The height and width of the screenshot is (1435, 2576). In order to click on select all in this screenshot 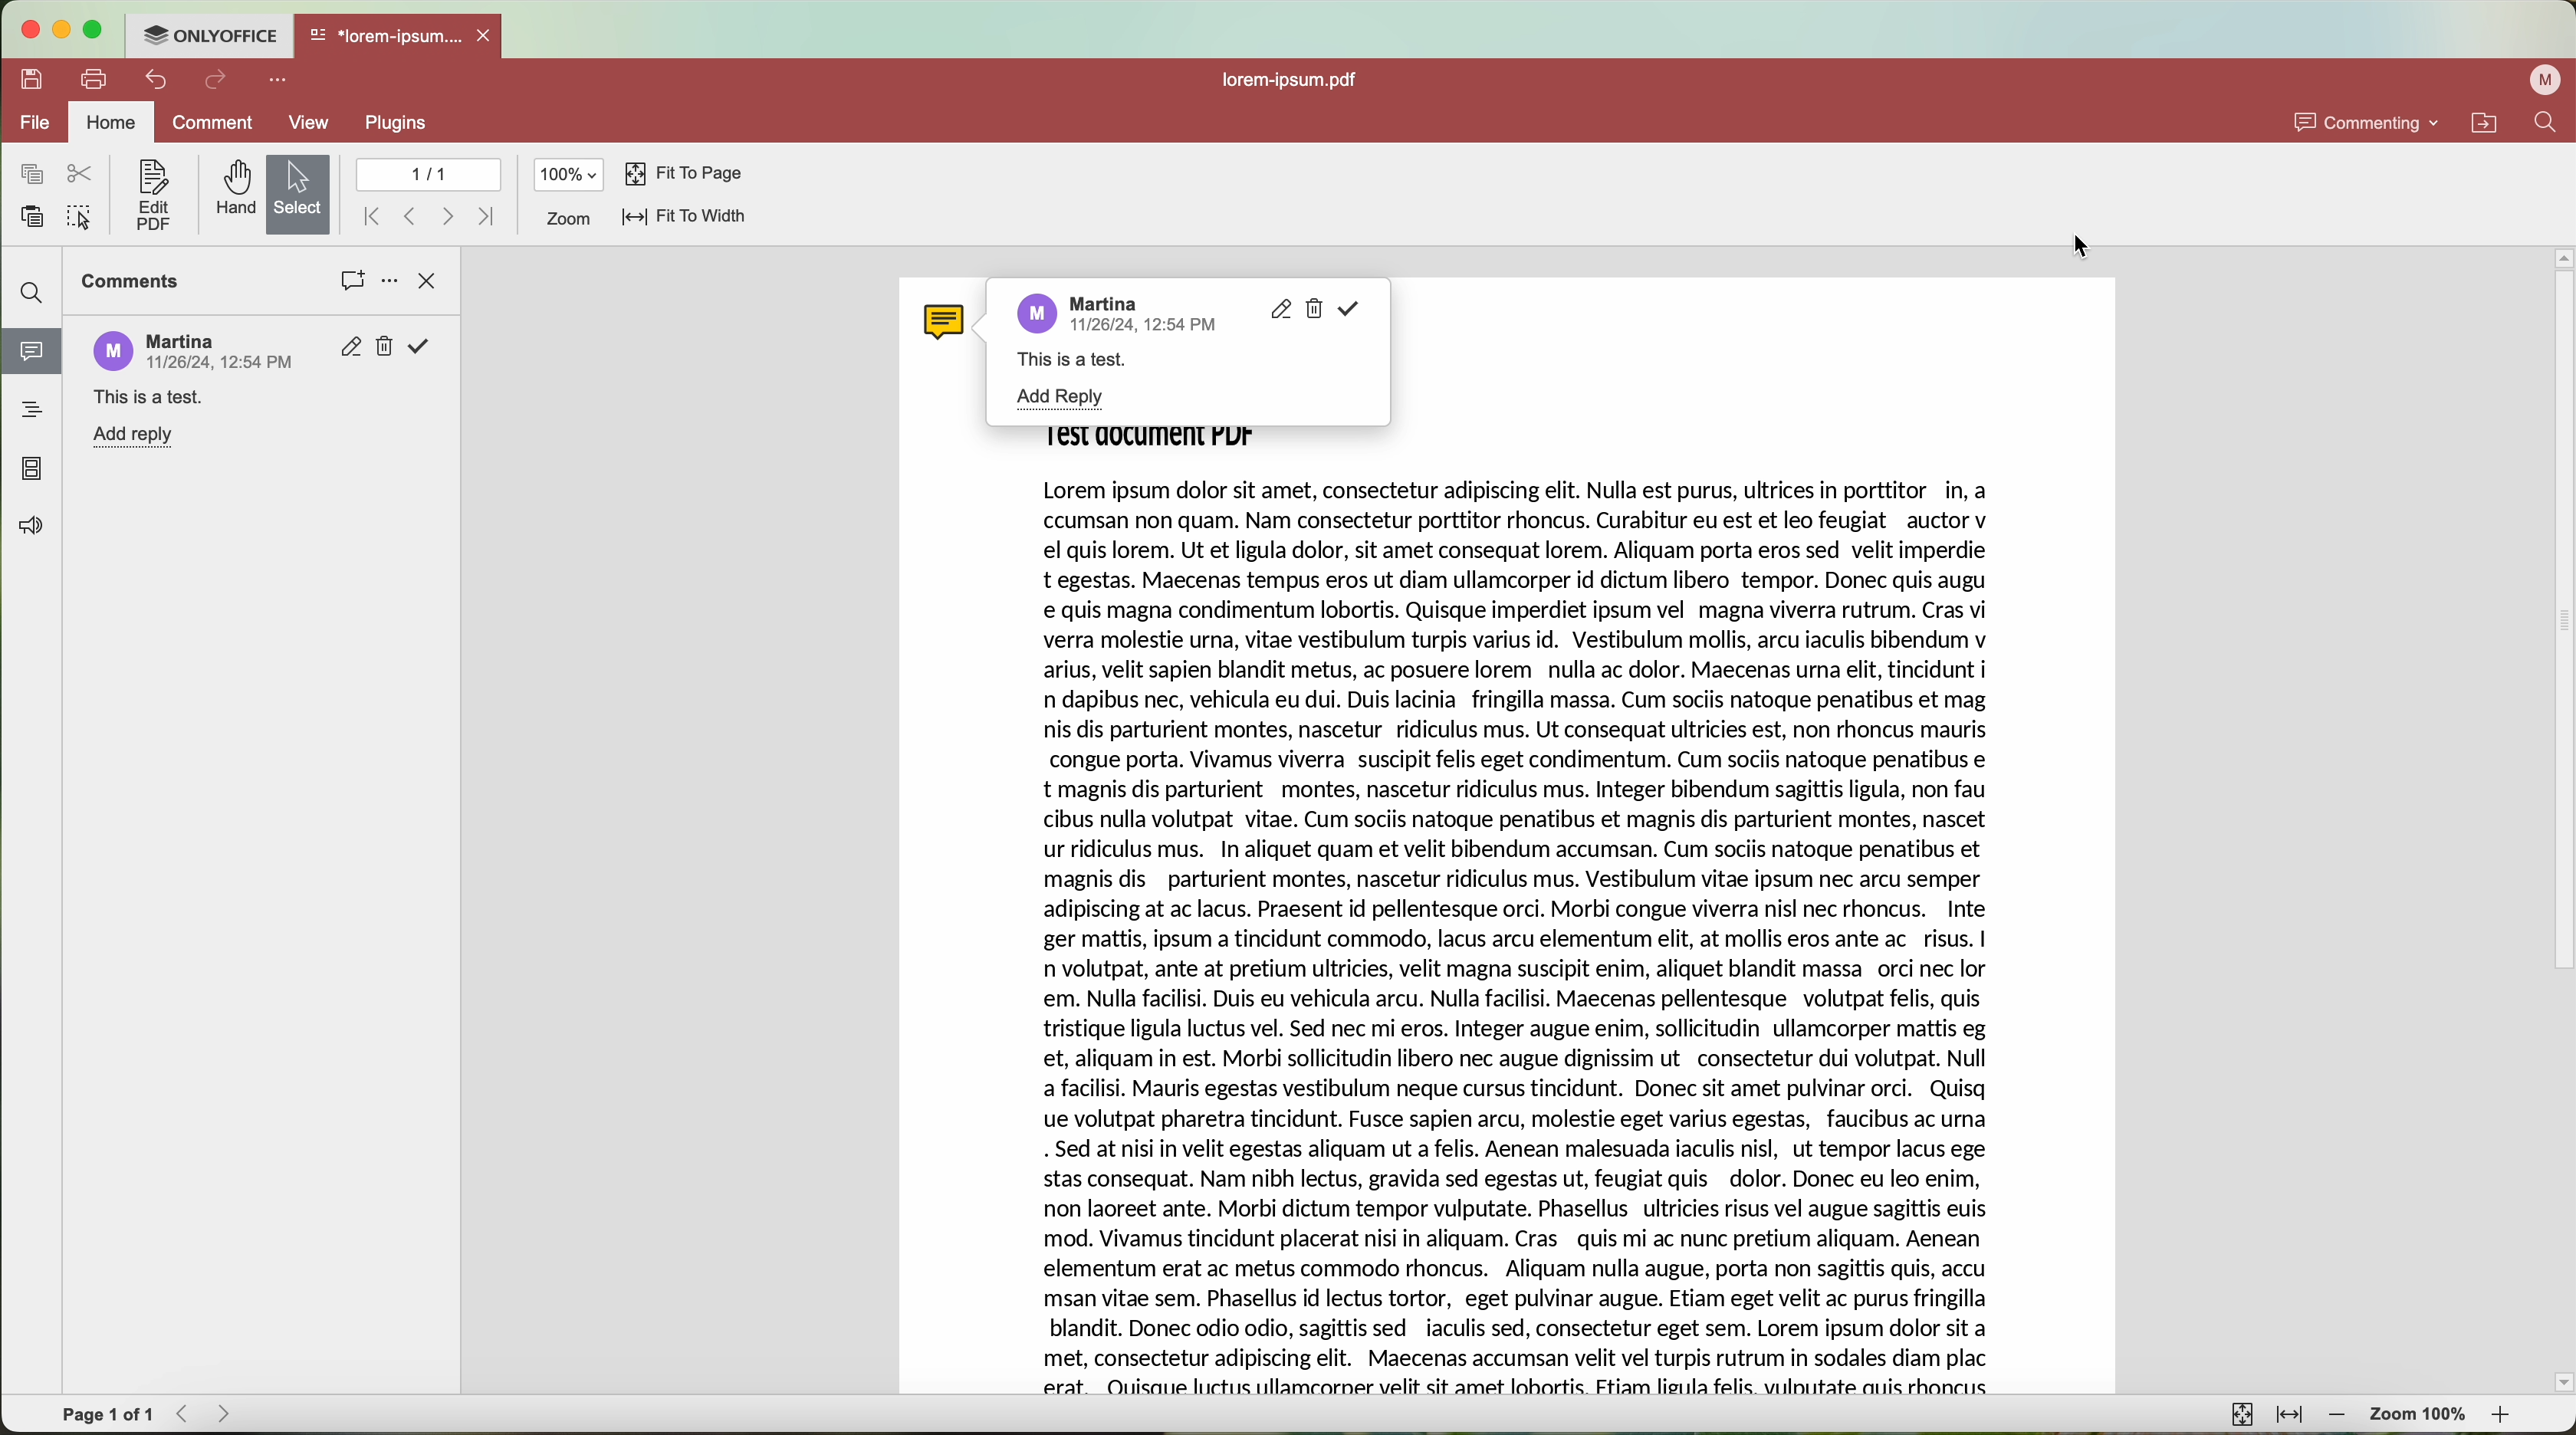, I will do `click(80, 219)`.